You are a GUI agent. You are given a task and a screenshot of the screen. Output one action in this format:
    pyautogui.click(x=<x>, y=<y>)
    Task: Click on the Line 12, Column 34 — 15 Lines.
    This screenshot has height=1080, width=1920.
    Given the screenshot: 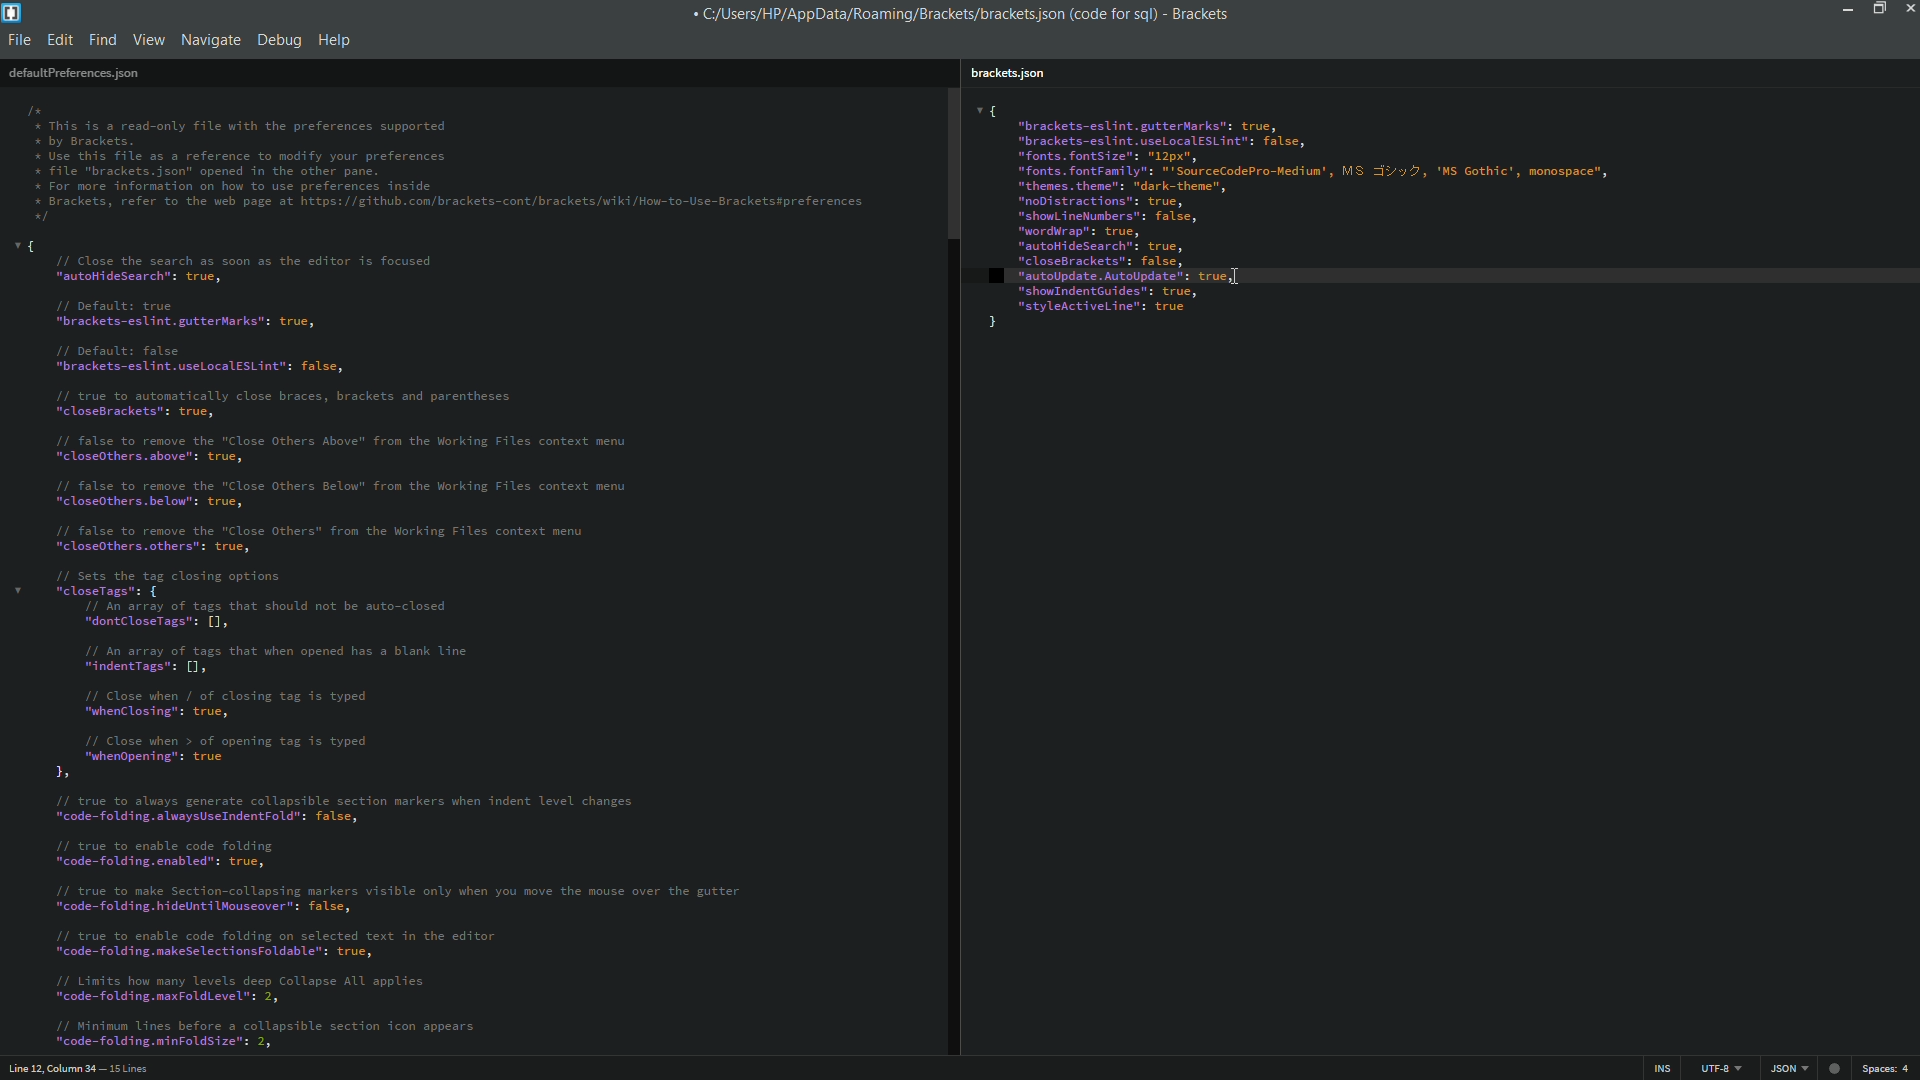 What is the action you would take?
    pyautogui.click(x=77, y=1066)
    